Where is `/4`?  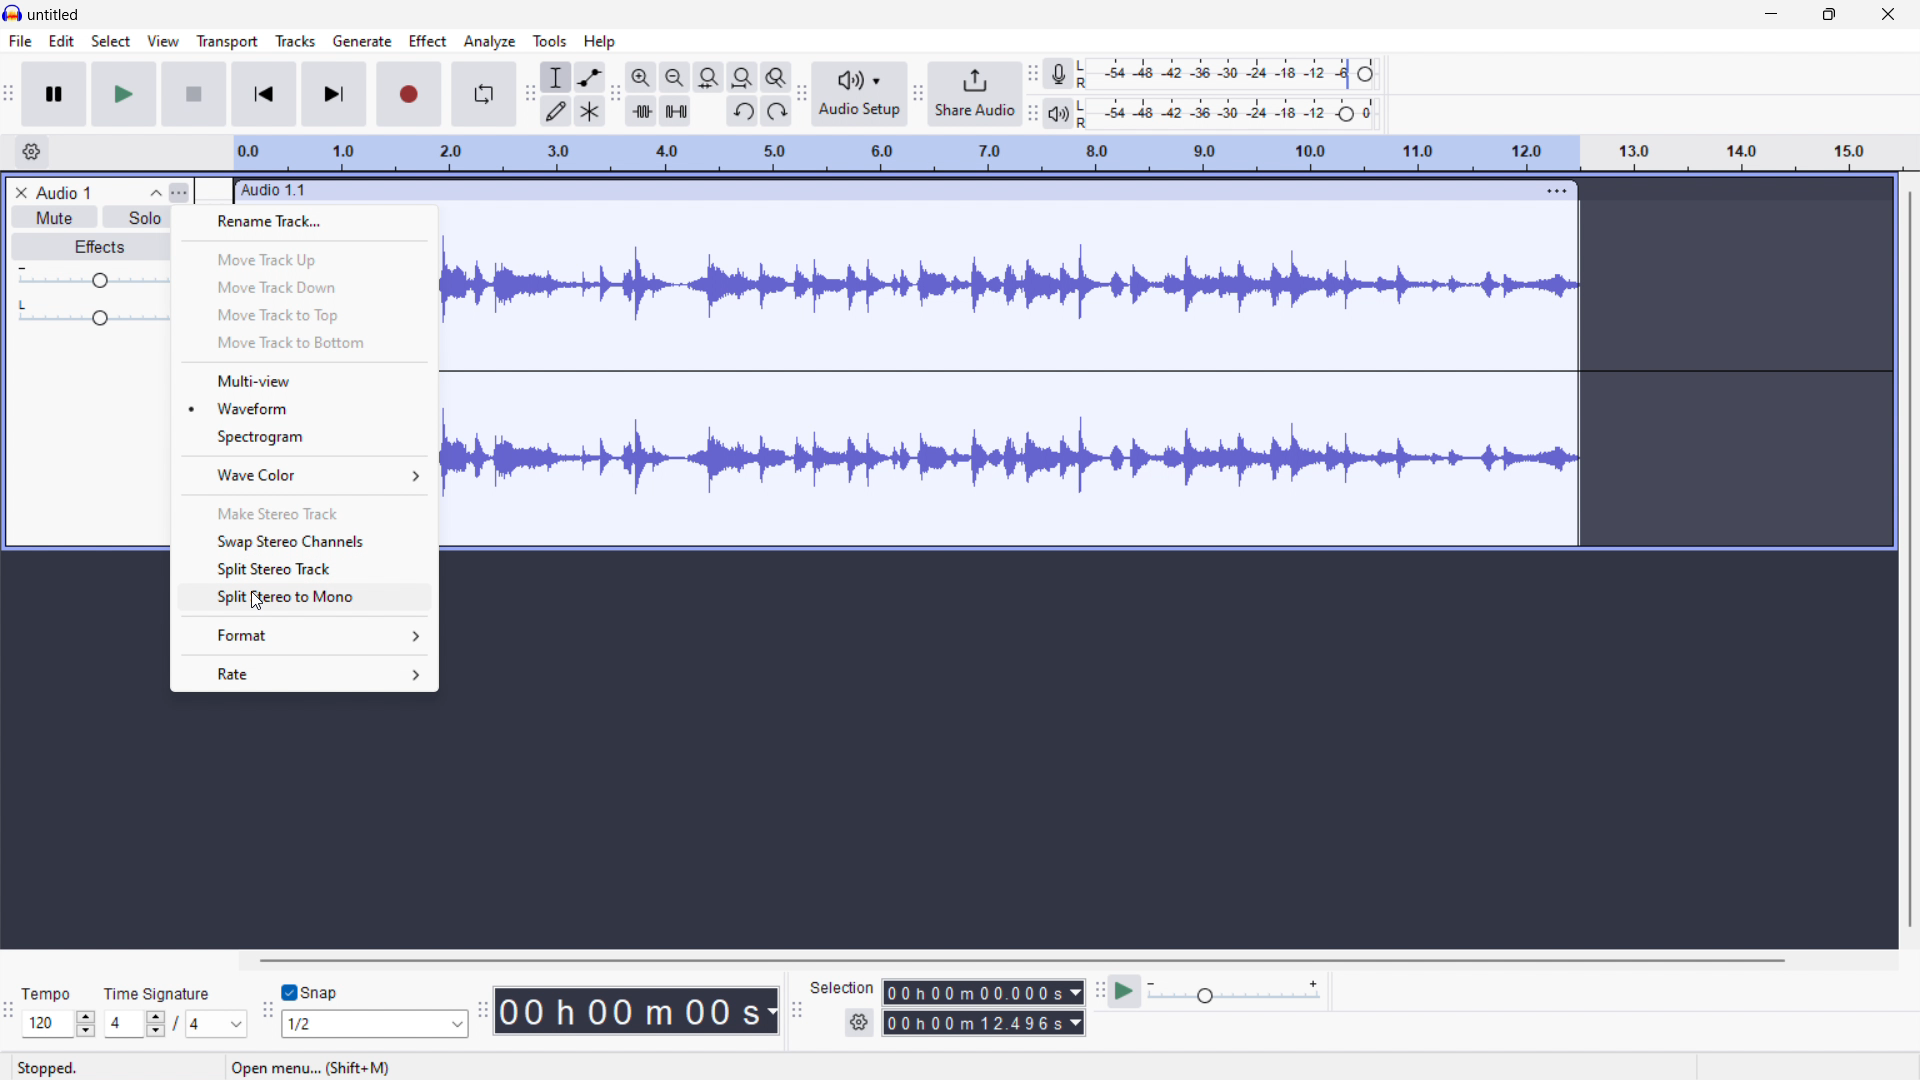
/4 is located at coordinates (192, 1024).